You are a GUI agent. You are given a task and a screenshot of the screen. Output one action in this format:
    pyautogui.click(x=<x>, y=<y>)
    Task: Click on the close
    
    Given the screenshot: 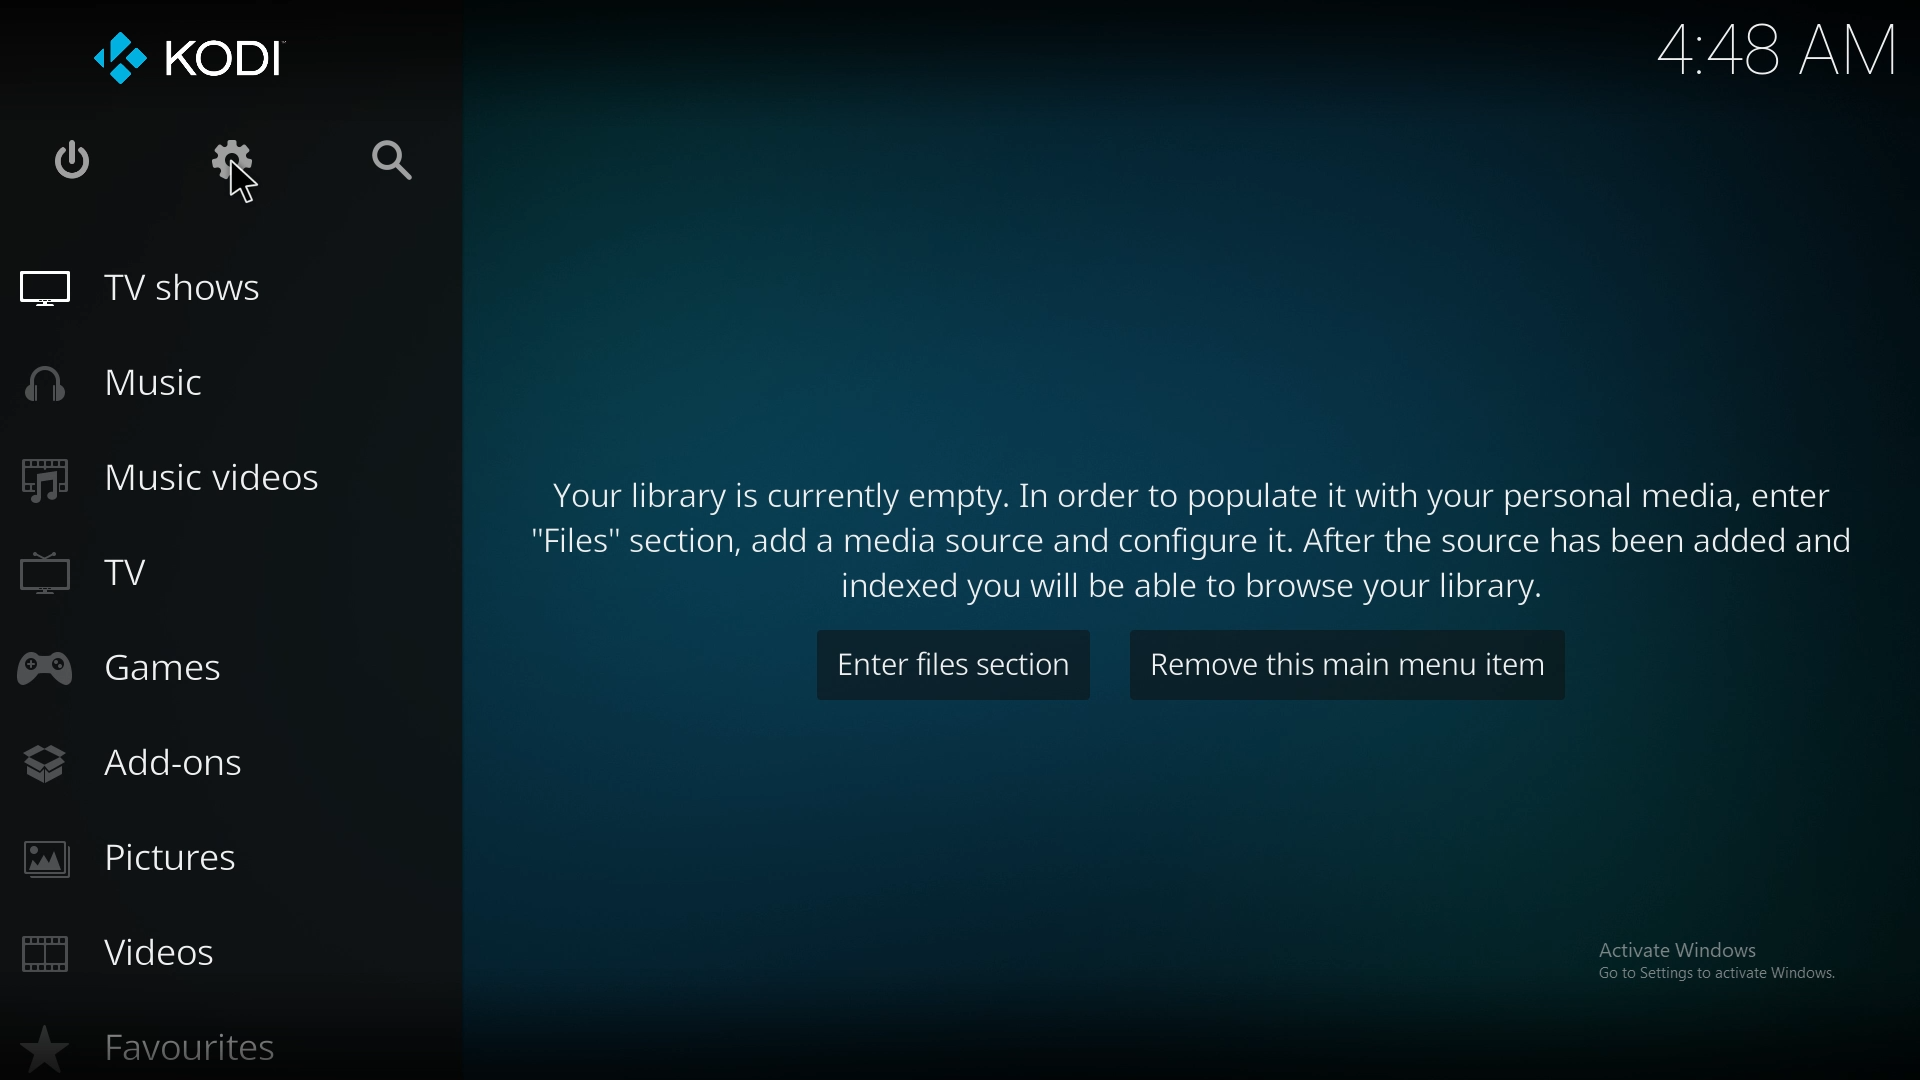 What is the action you would take?
    pyautogui.click(x=76, y=162)
    